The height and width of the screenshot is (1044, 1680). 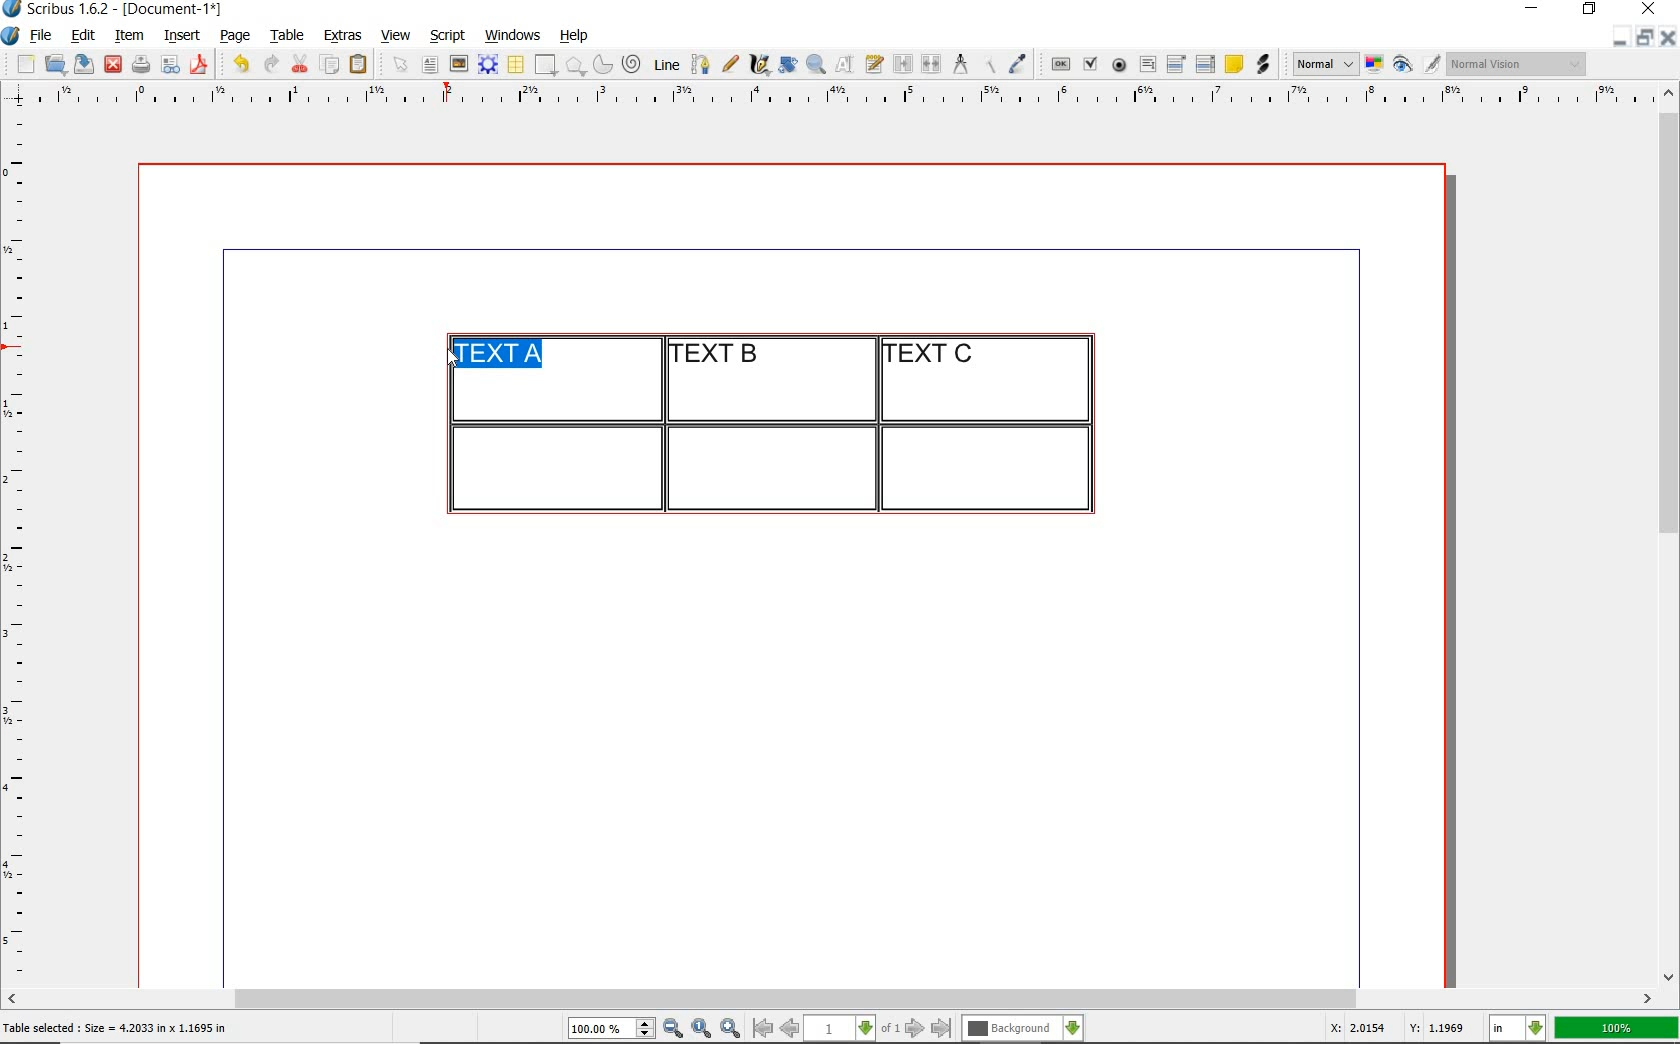 What do you see at coordinates (362, 65) in the screenshot?
I see `paste` at bounding box center [362, 65].